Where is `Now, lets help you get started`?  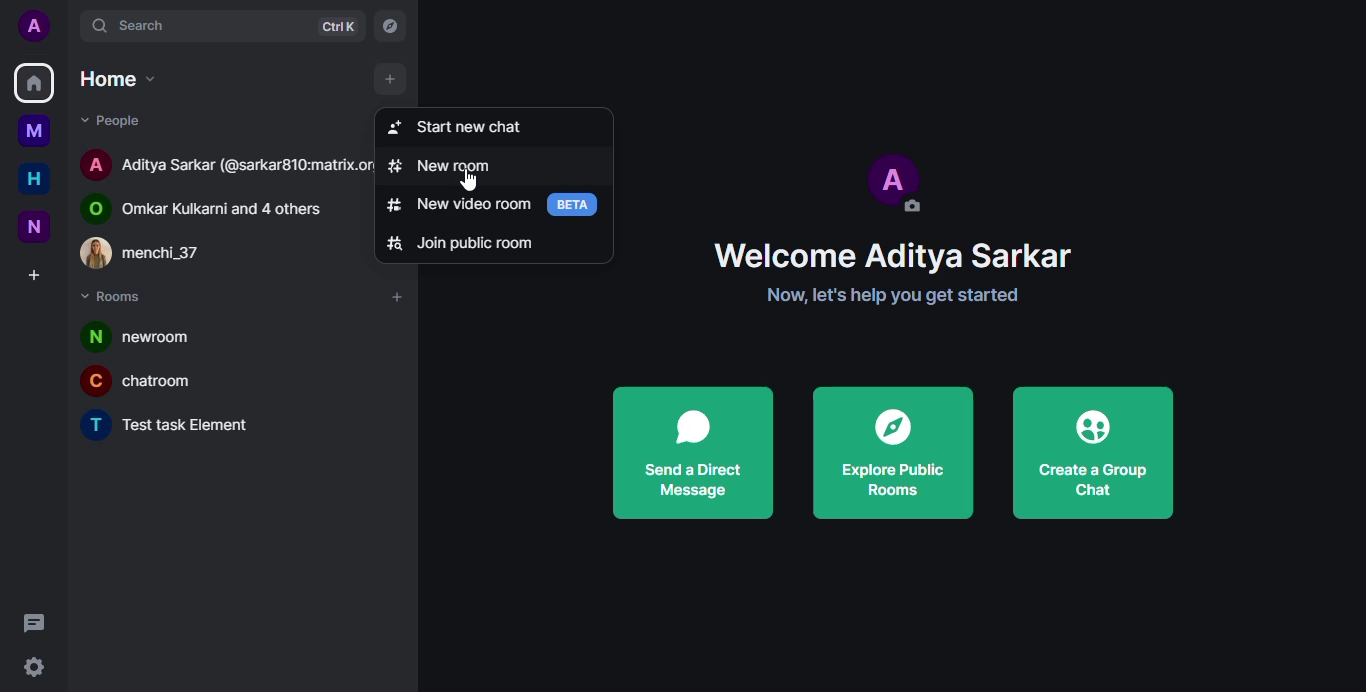 Now, lets help you get started is located at coordinates (898, 295).